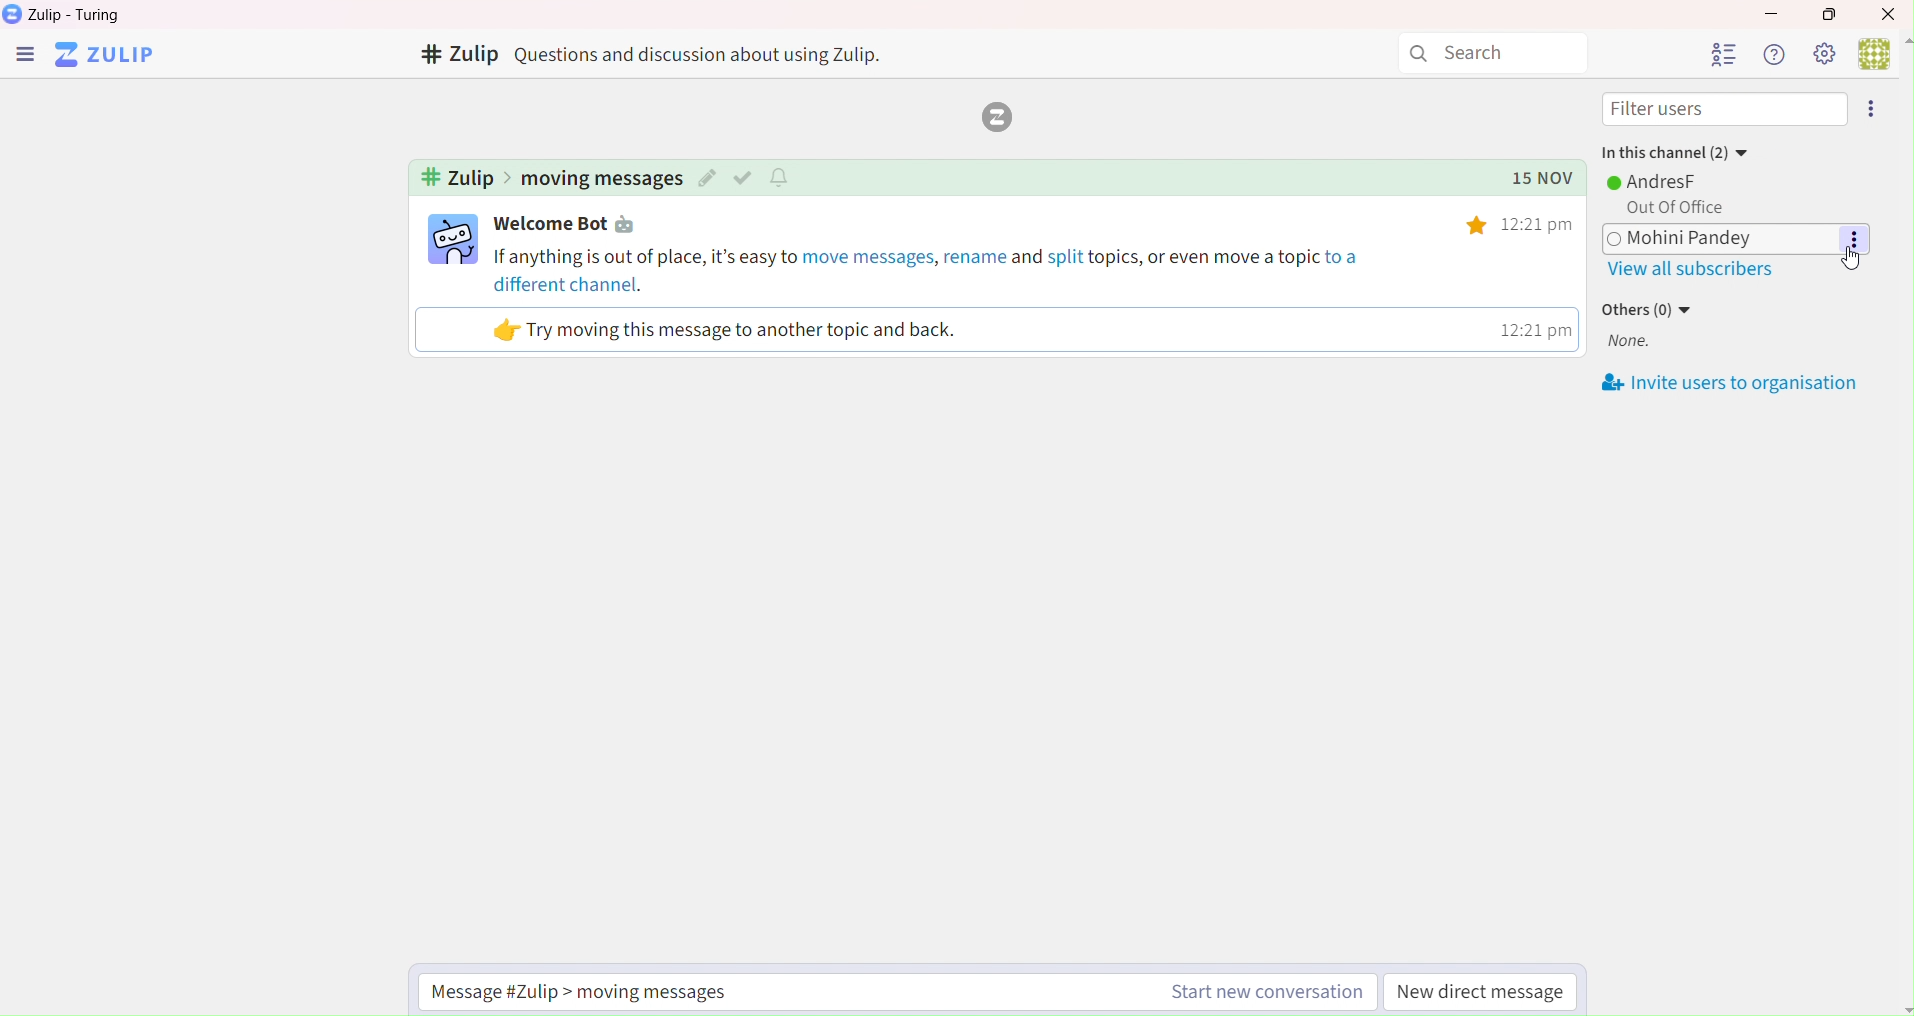 Image resolution: width=1914 pixels, height=1016 pixels. What do you see at coordinates (707, 54) in the screenshot?
I see `Questions and discussion about using Zulip.` at bounding box center [707, 54].